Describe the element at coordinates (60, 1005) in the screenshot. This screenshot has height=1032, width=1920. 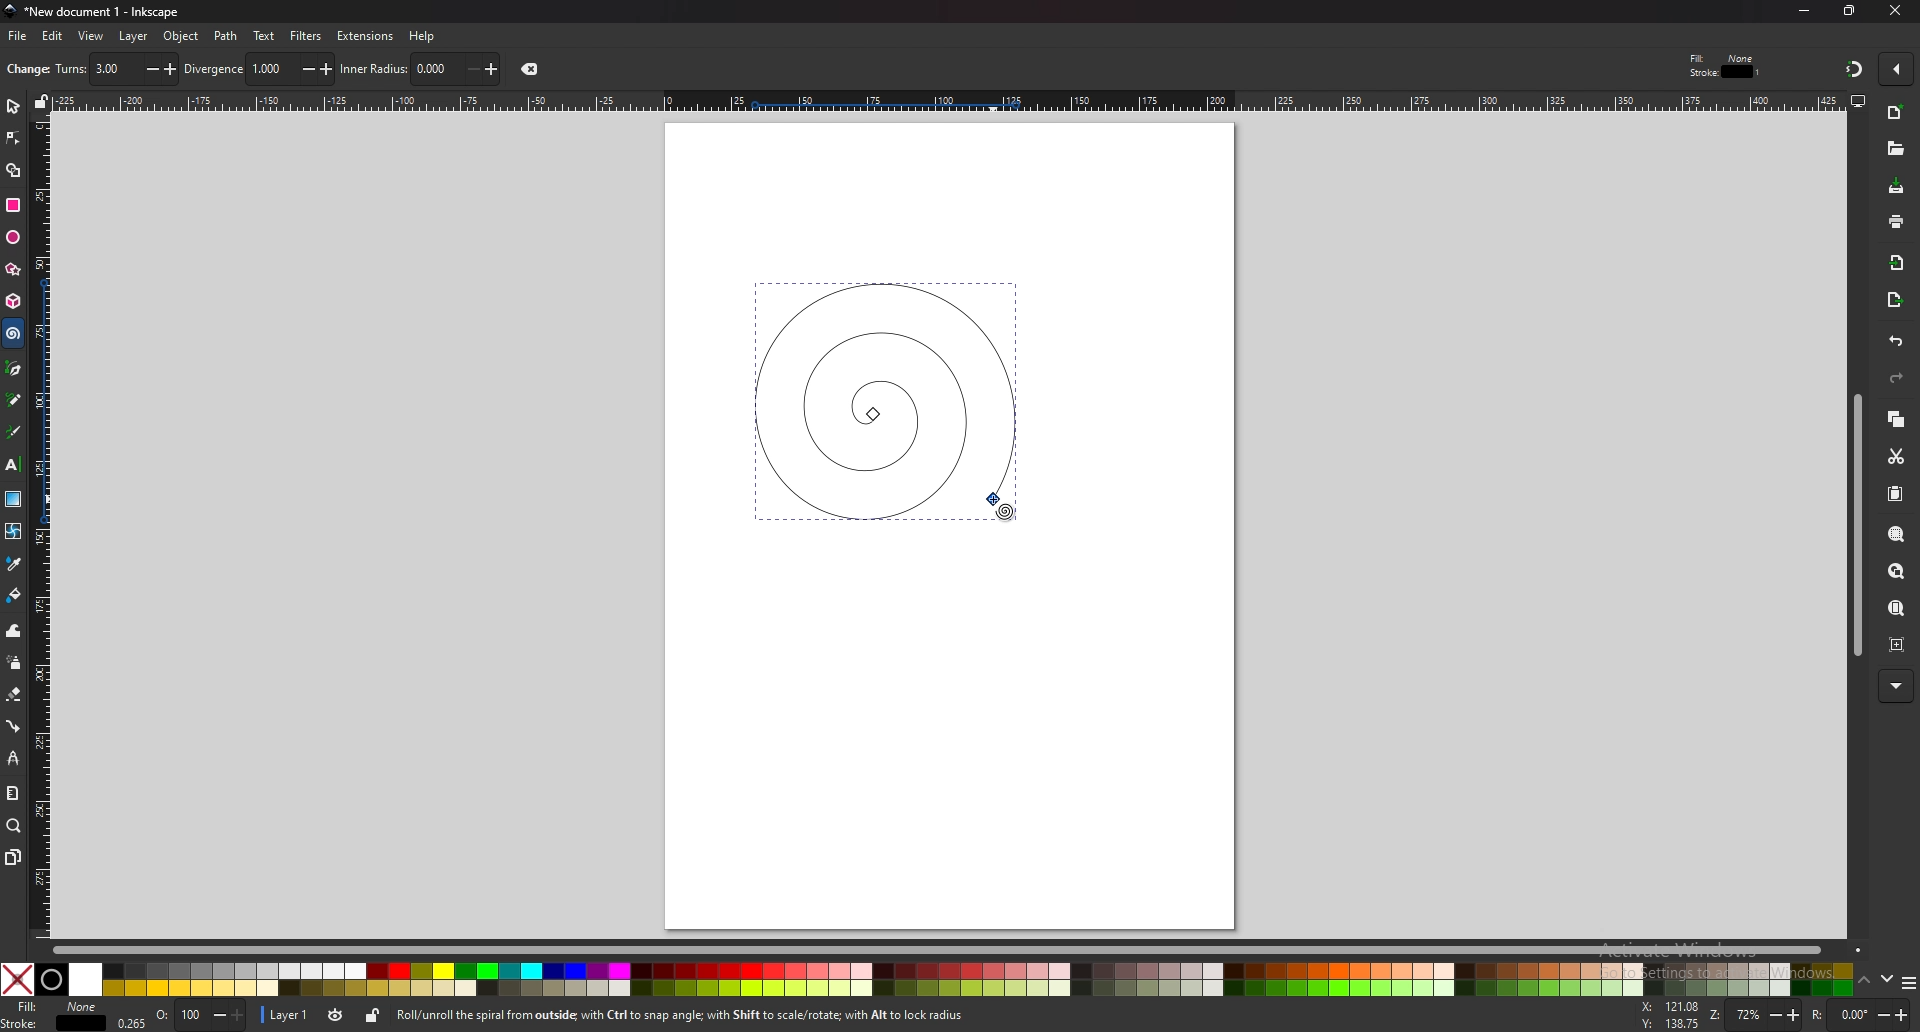
I see `fill: N/A` at that location.